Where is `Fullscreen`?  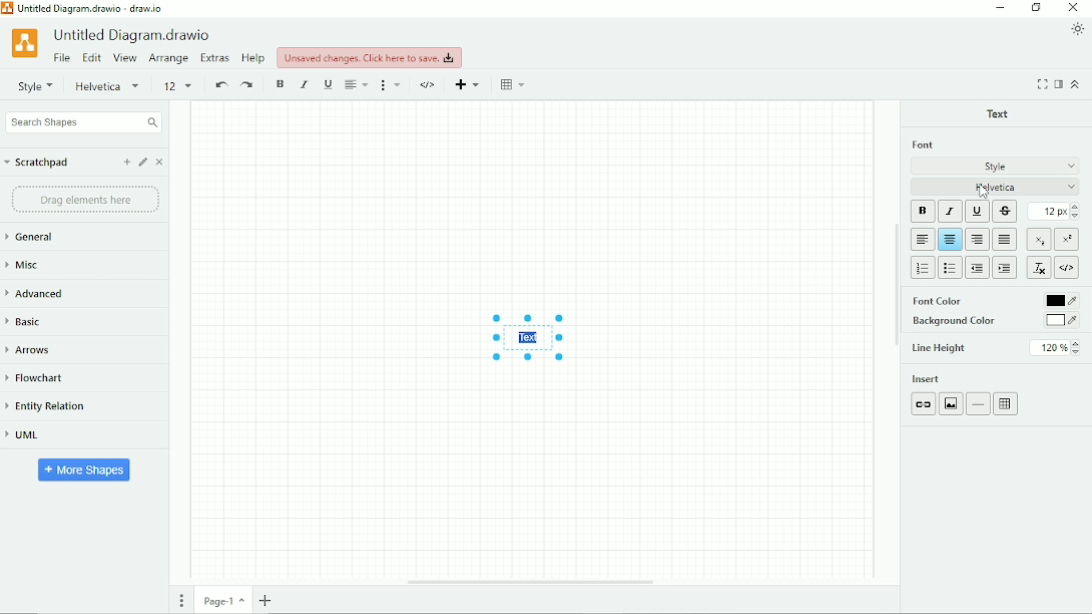
Fullscreen is located at coordinates (1042, 84).